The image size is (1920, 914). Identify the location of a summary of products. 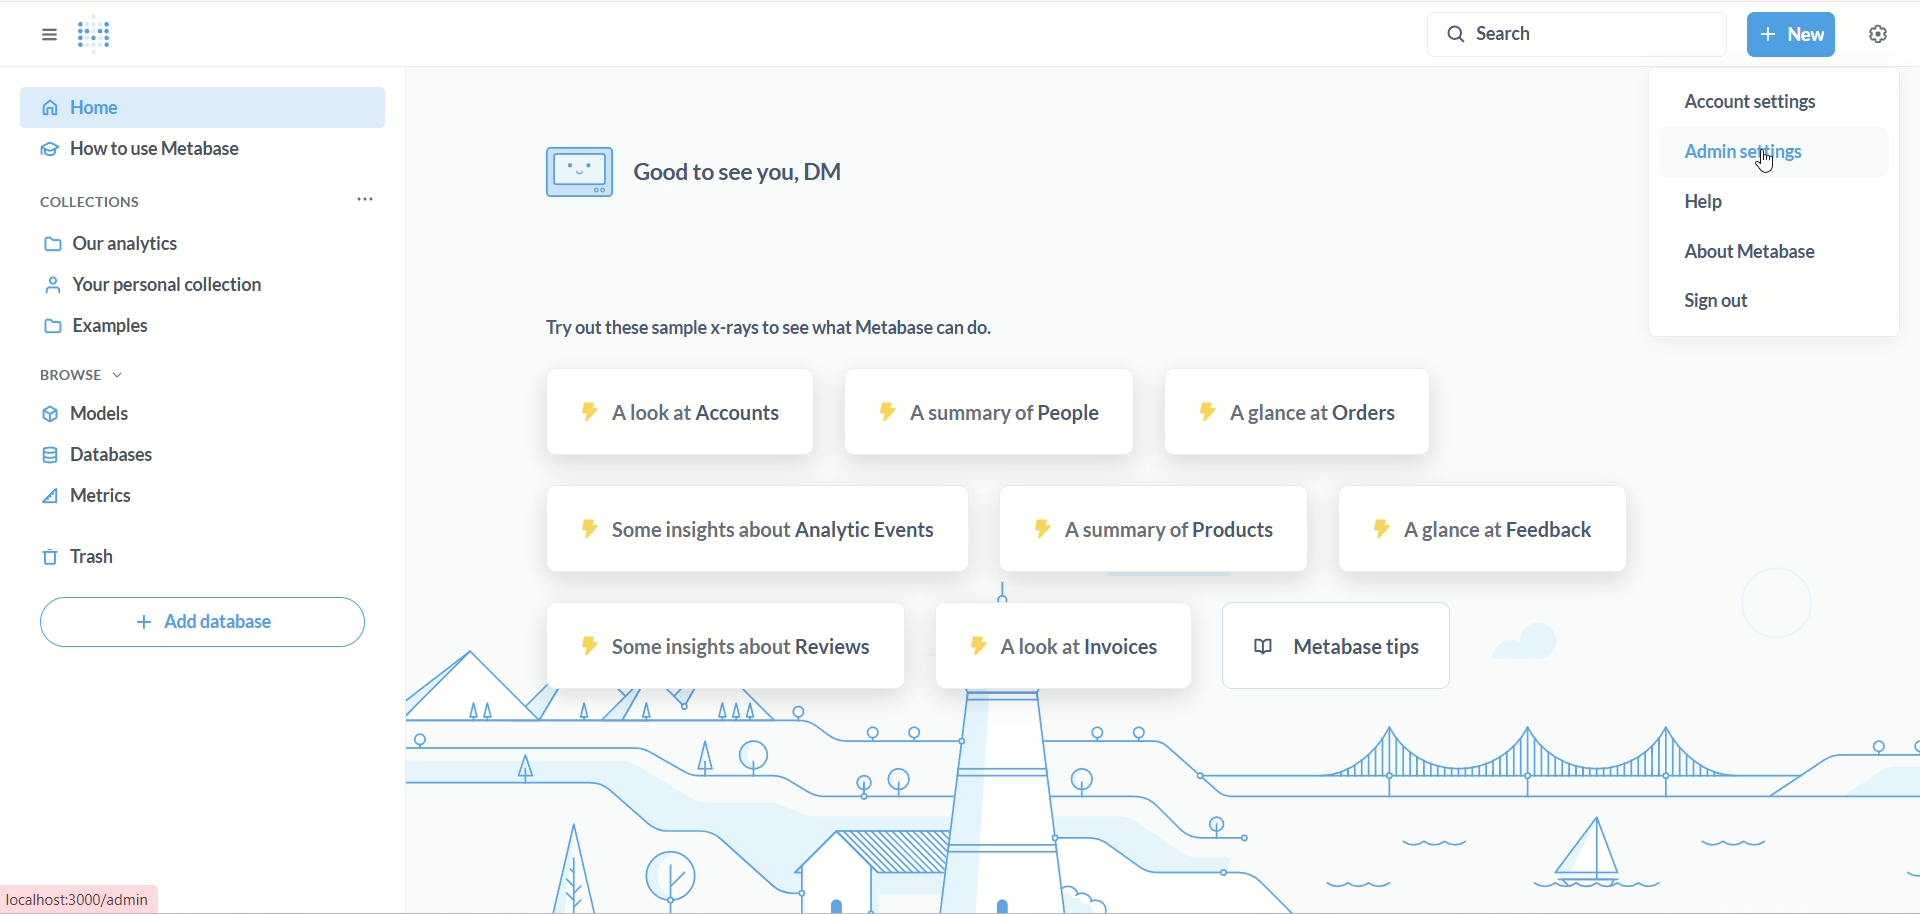
(1156, 529).